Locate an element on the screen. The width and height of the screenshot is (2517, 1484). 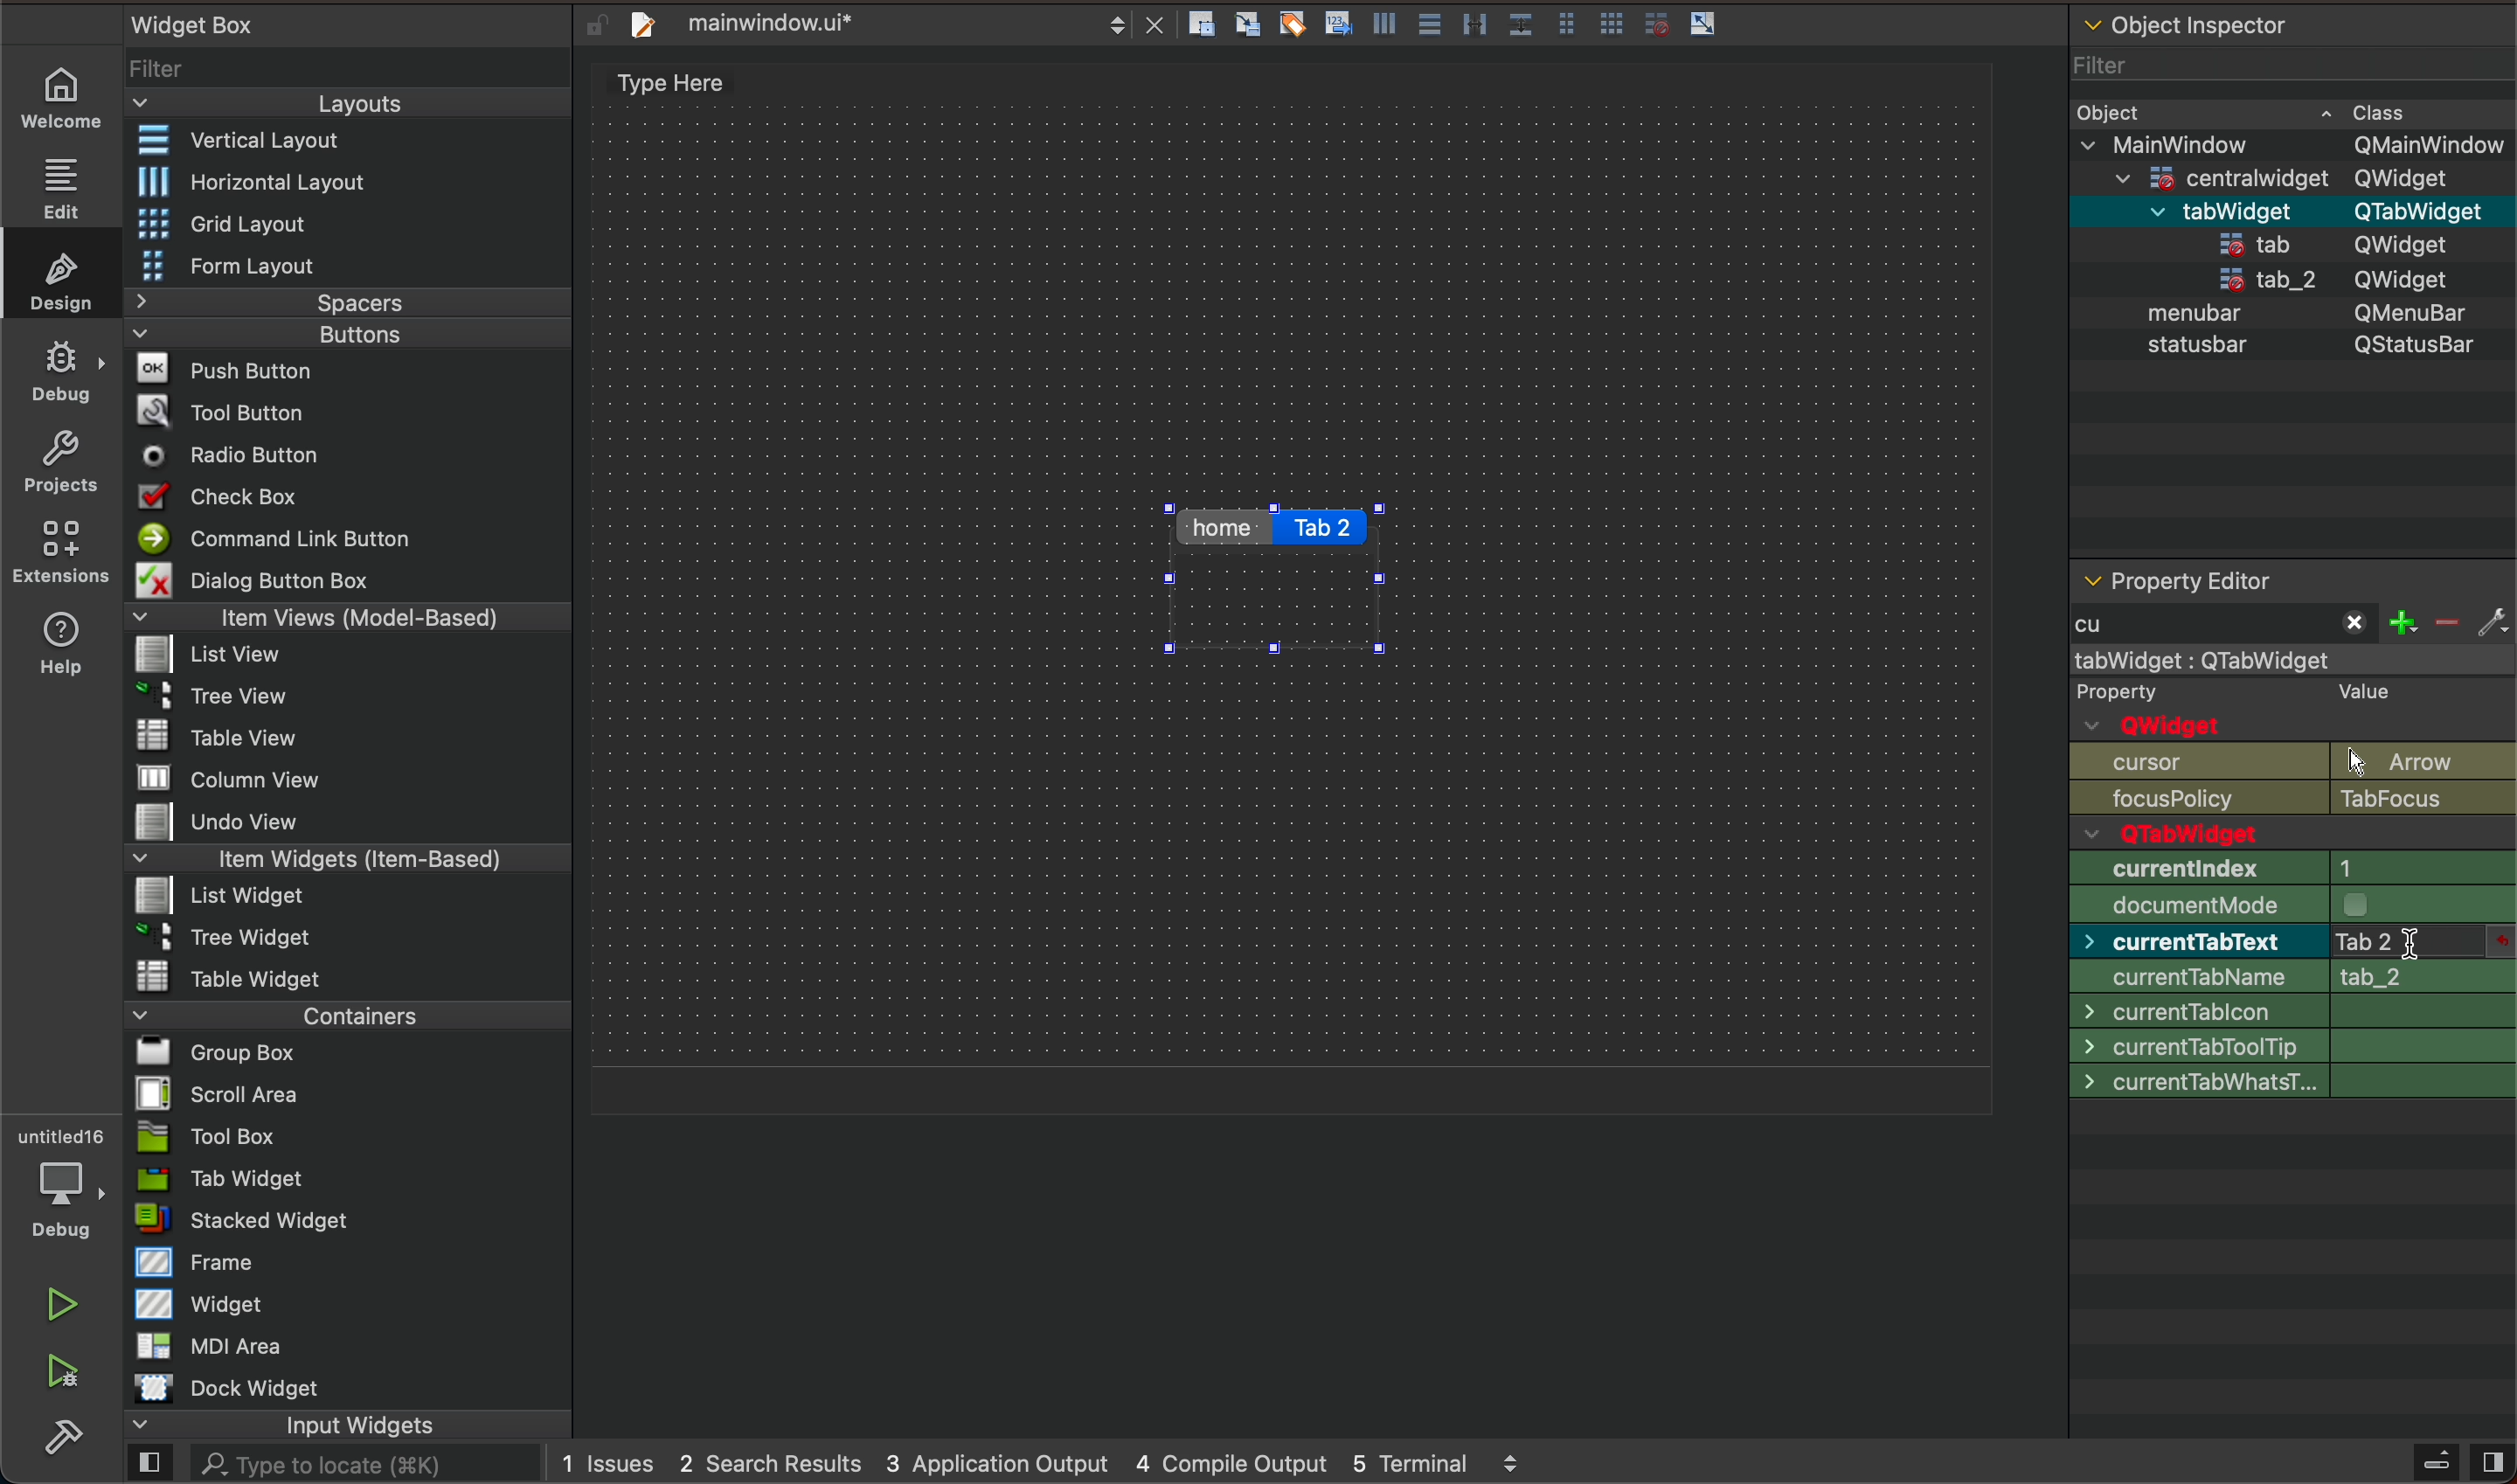
Scroll Area is located at coordinates (224, 1092).